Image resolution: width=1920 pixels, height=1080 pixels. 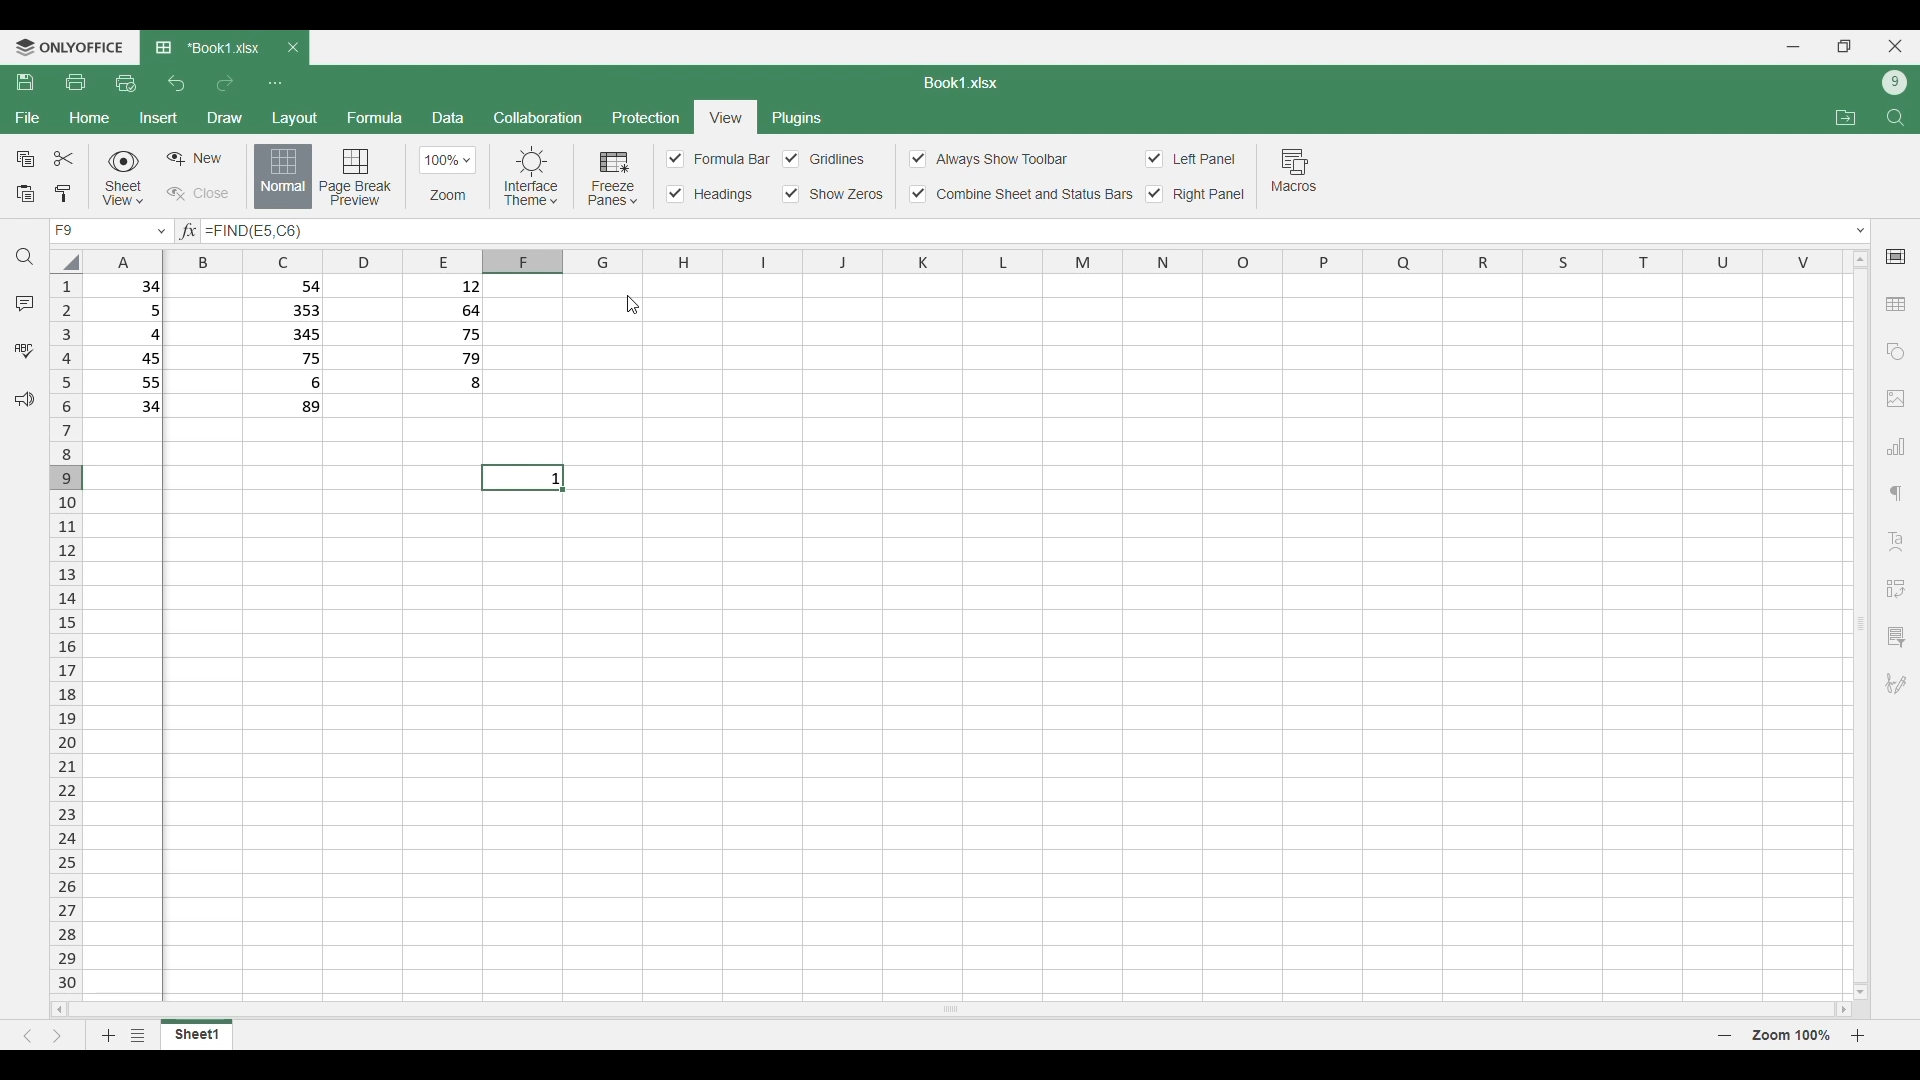 I want to click on Find, so click(x=1896, y=118).